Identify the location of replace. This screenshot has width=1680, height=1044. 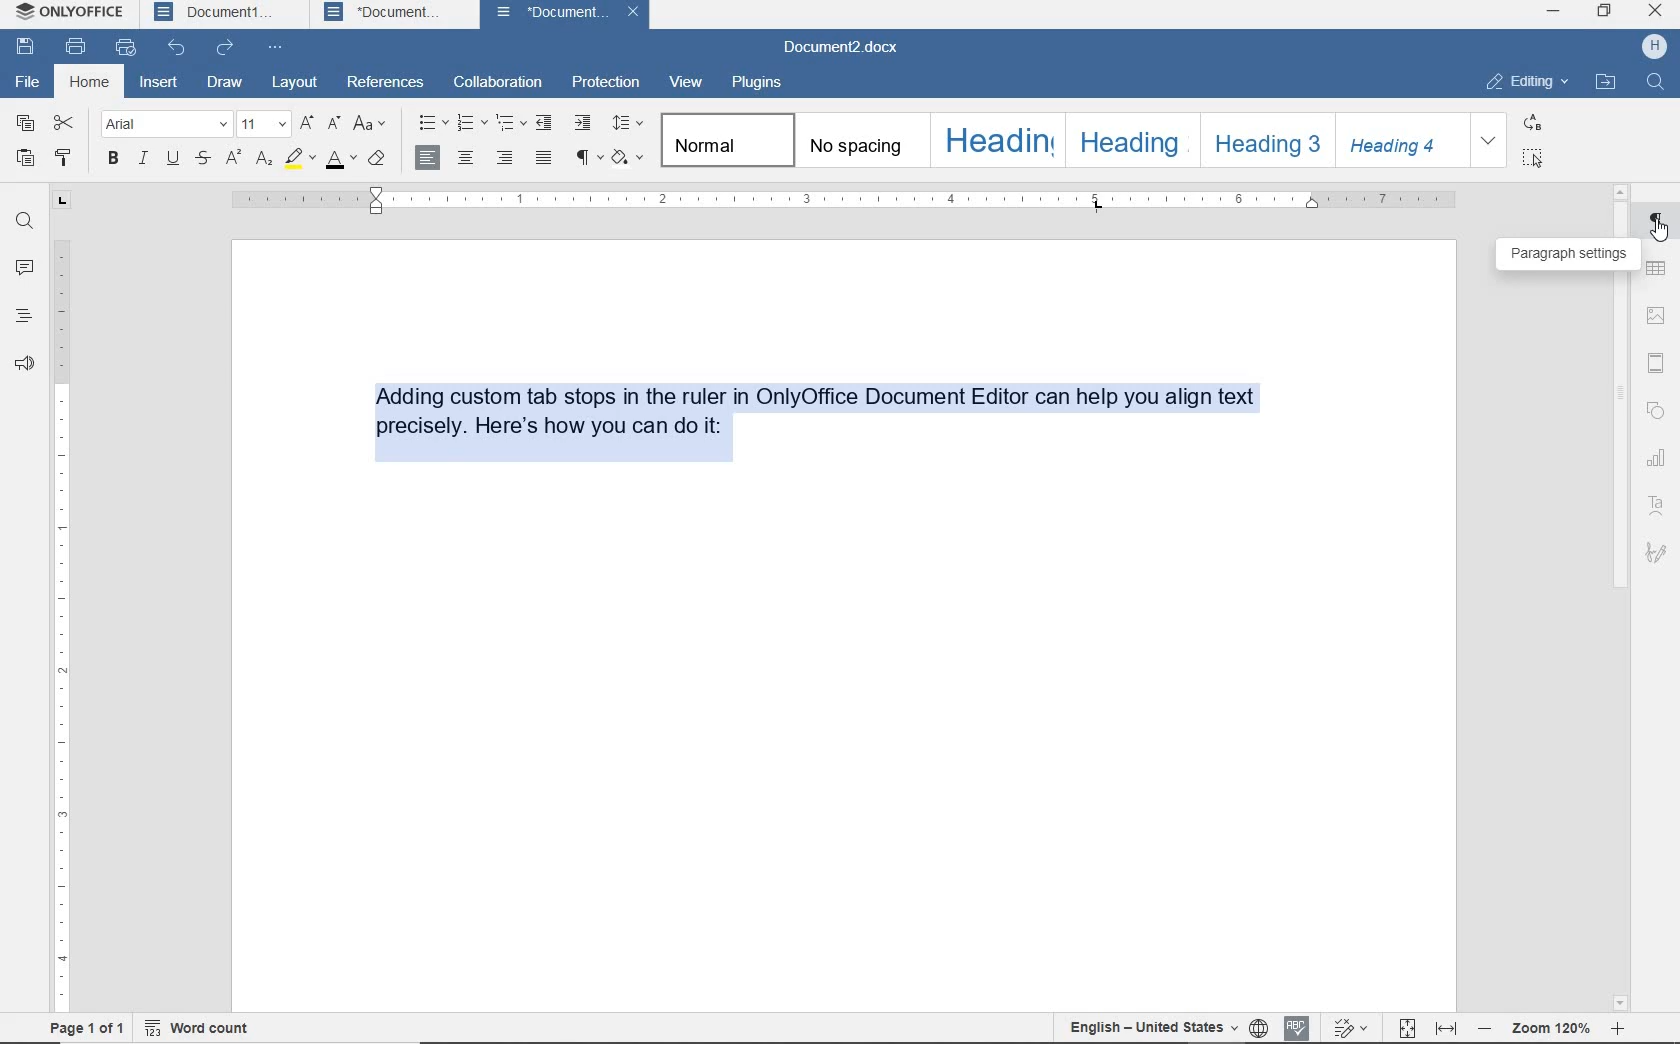
(1534, 124).